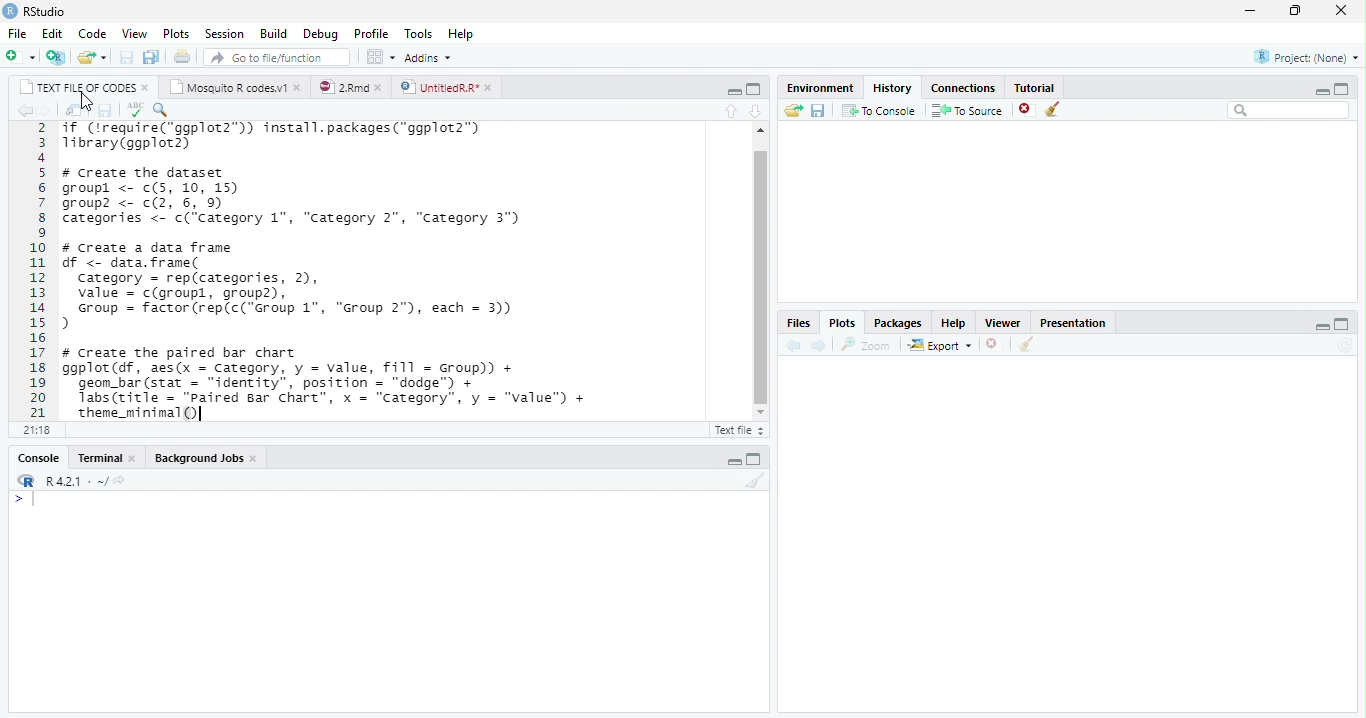 Image resolution: width=1366 pixels, height=718 pixels. Describe the element at coordinates (42, 111) in the screenshot. I see `go forward` at that location.